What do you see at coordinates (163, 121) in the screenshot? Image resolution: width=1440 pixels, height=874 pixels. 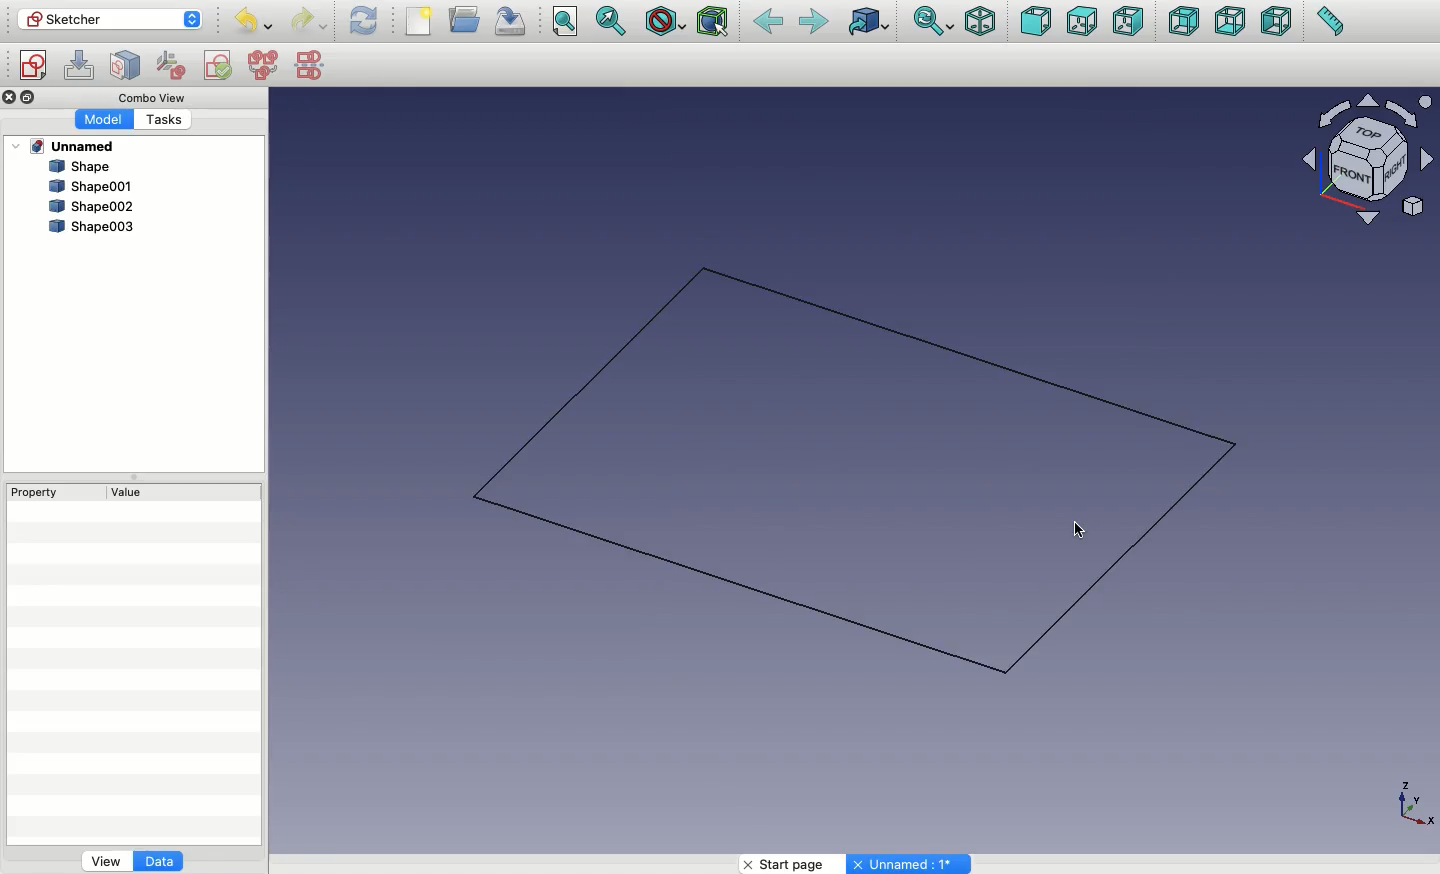 I see `Tasks` at bounding box center [163, 121].